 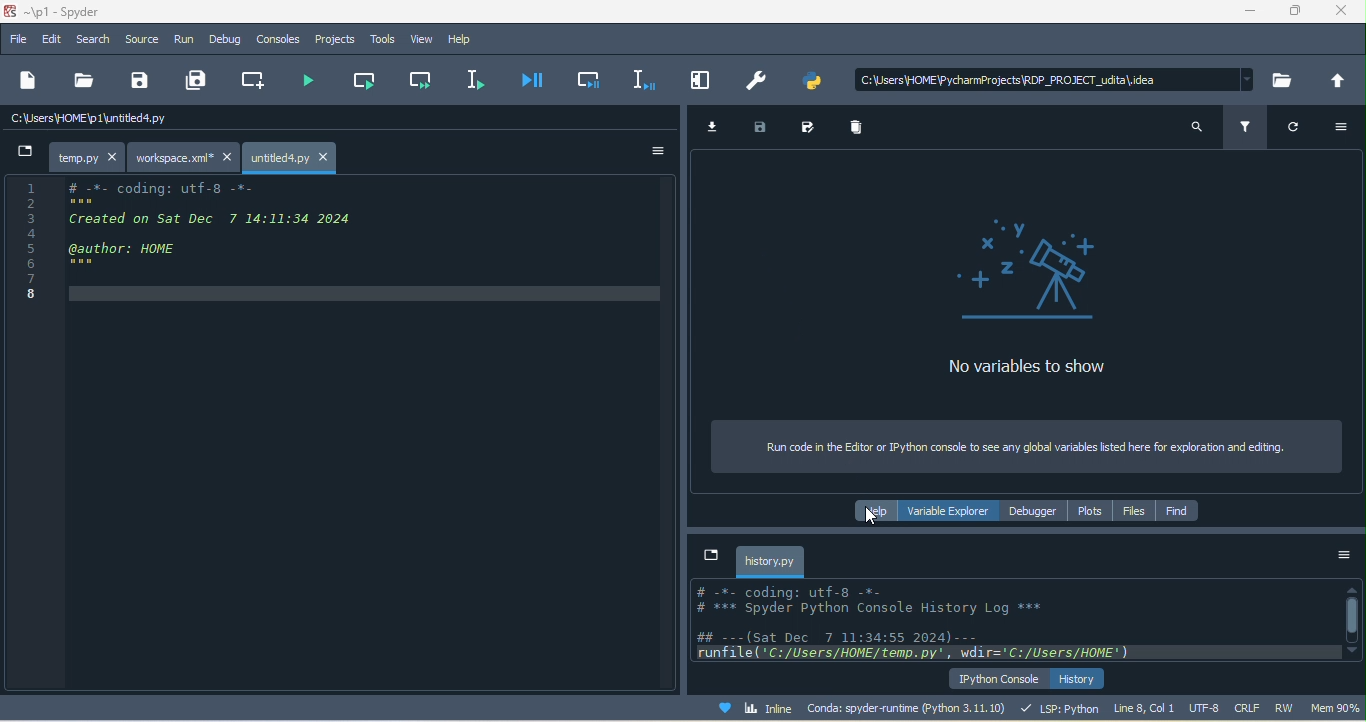 What do you see at coordinates (423, 82) in the screenshot?
I see `run current cell and go to the next one` at bounding box center [423, 82].